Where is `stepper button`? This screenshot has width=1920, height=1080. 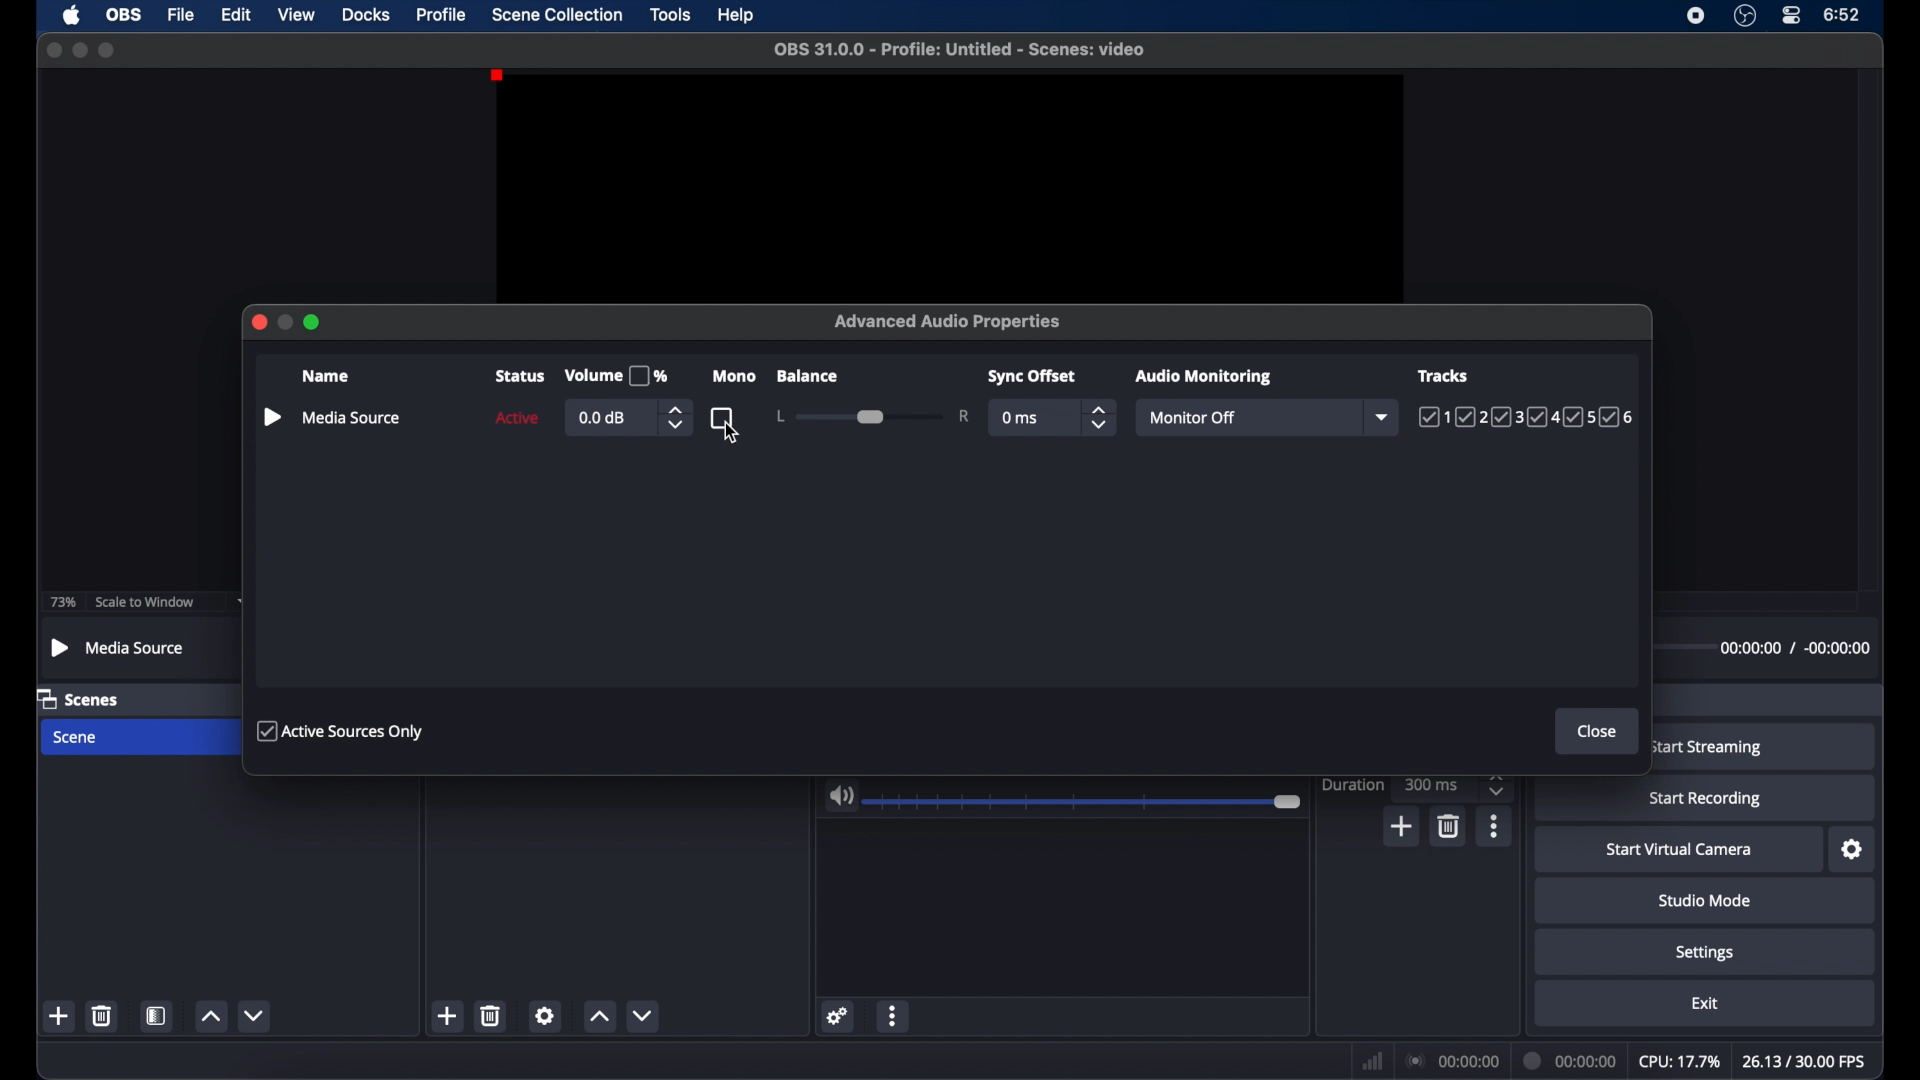 stepper button is located at coordinates (674, 418).